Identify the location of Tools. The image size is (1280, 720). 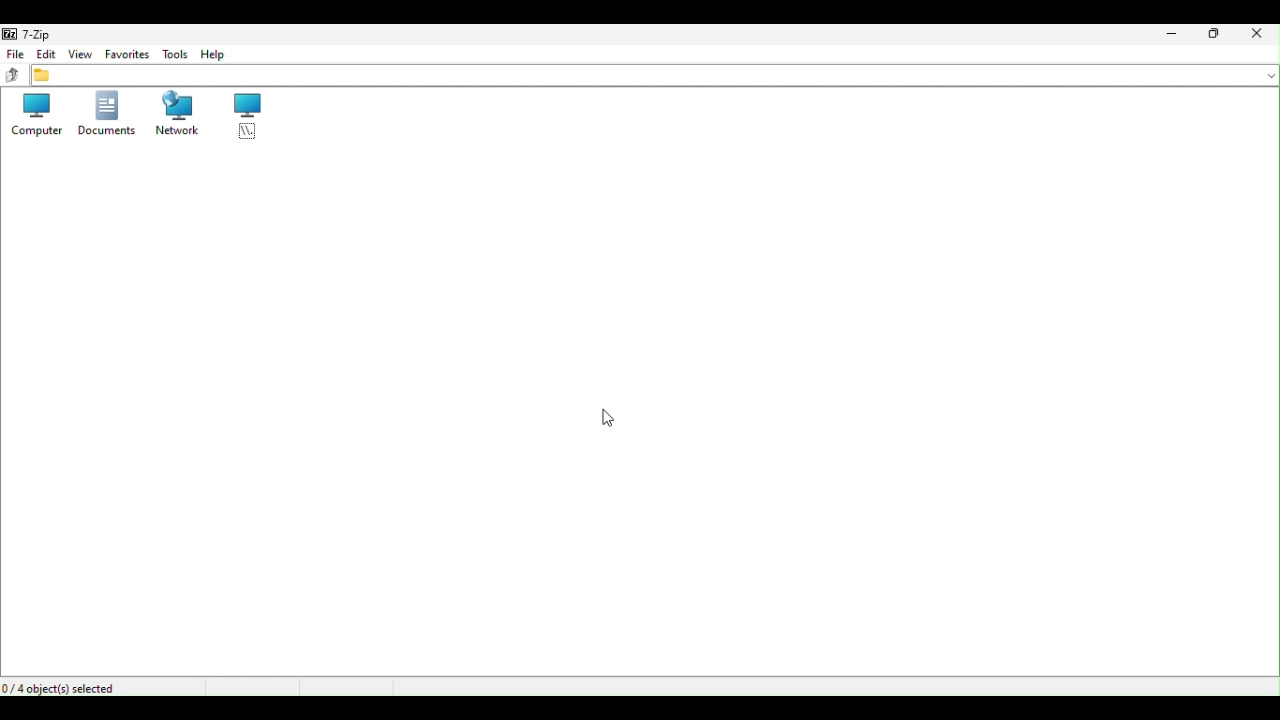
(179, 56).